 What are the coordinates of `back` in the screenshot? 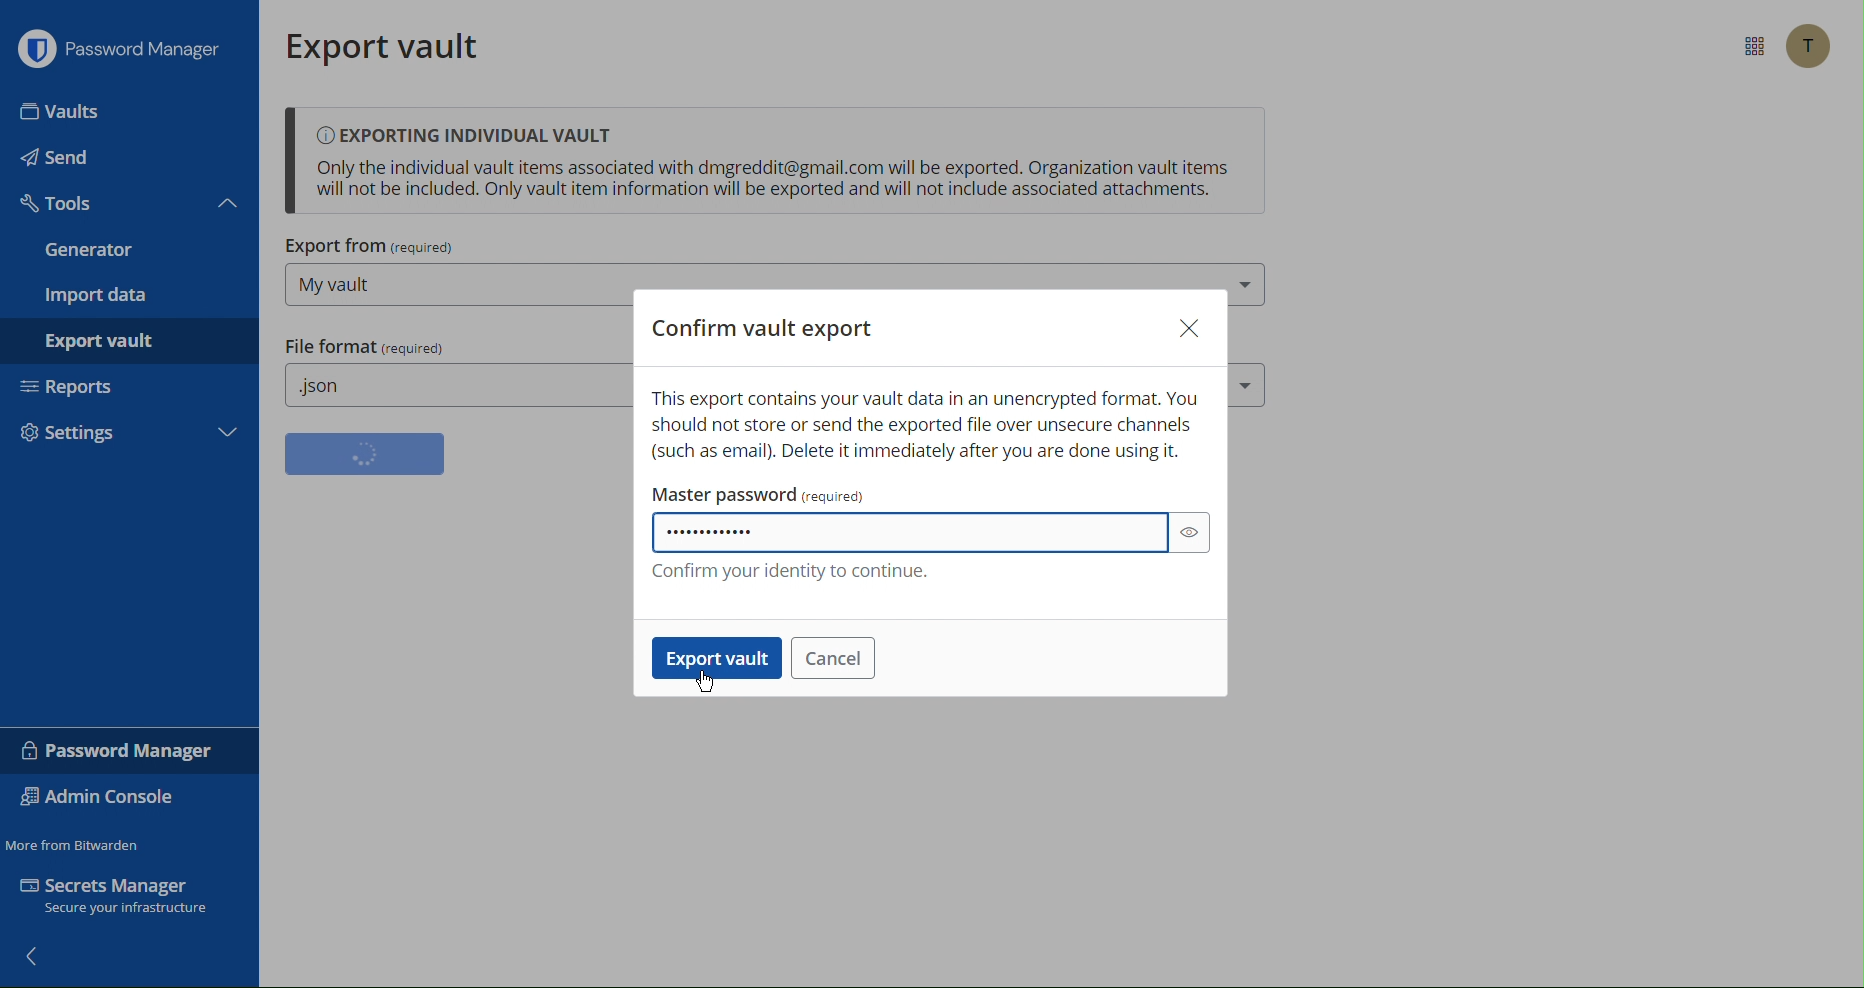 It's located at (43, 960).